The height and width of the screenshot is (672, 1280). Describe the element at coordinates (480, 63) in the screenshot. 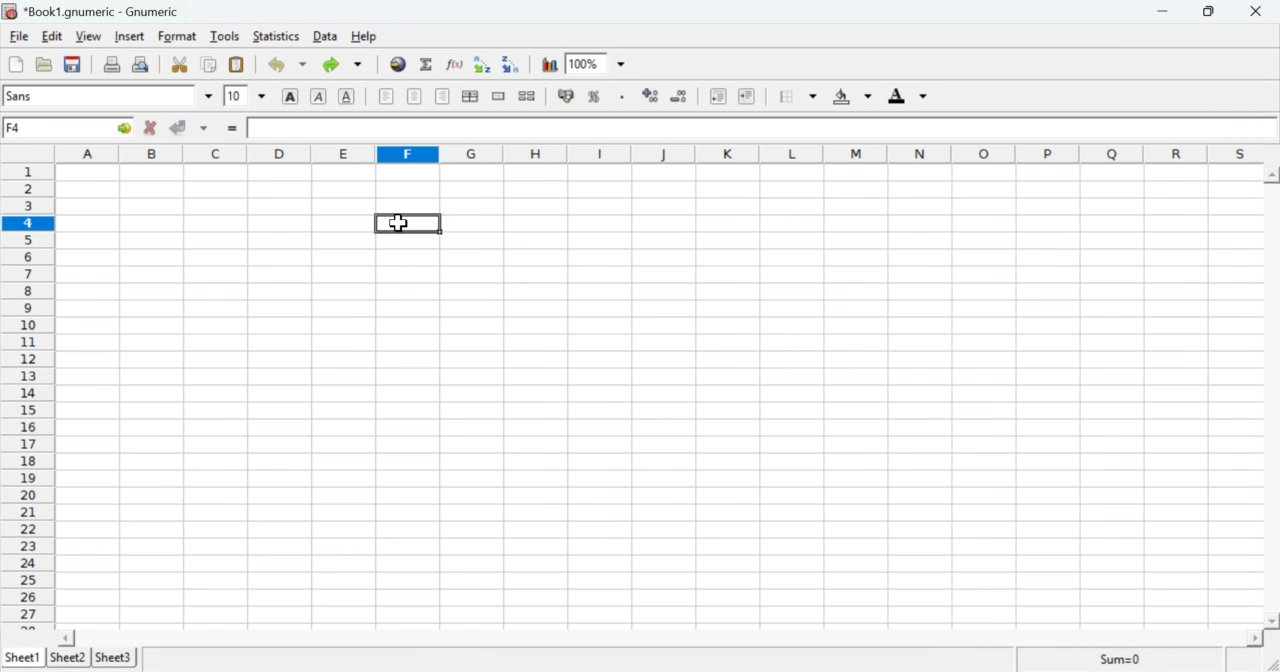

I see `Sort in ascending` at that location.